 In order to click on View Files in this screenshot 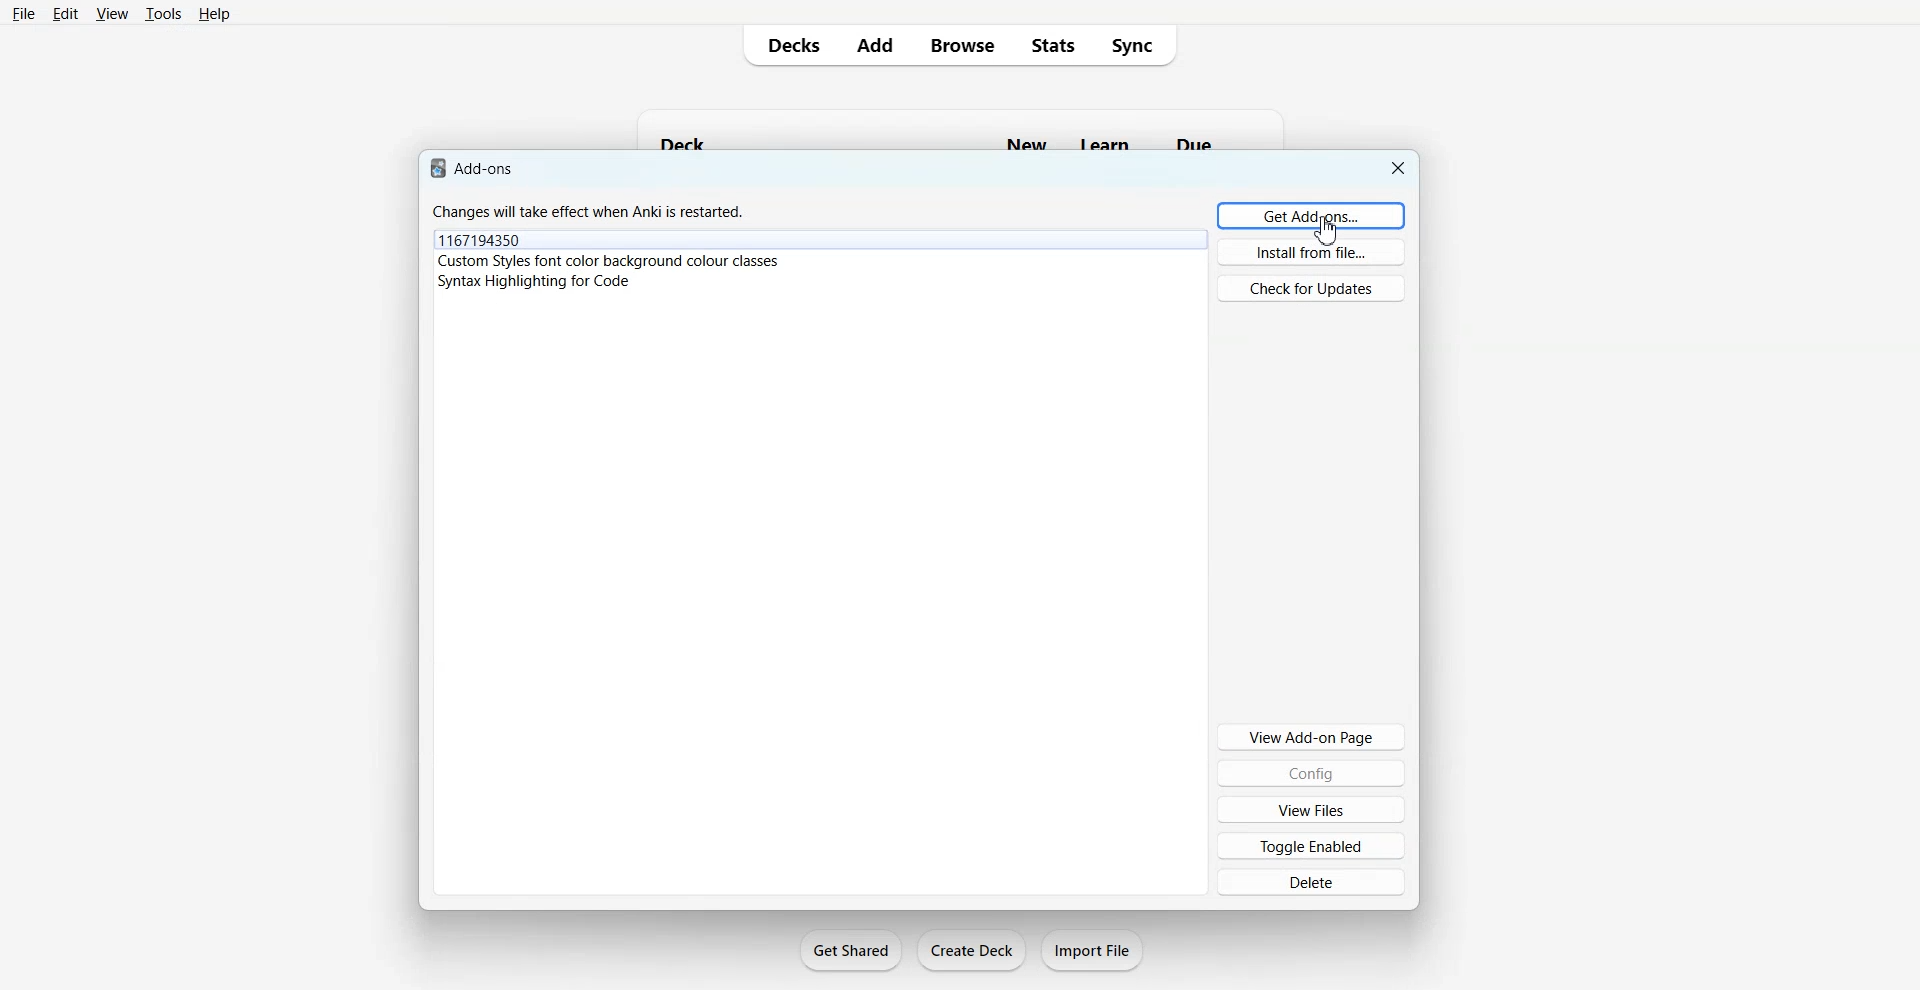, I will do `click(1311, 809)`.